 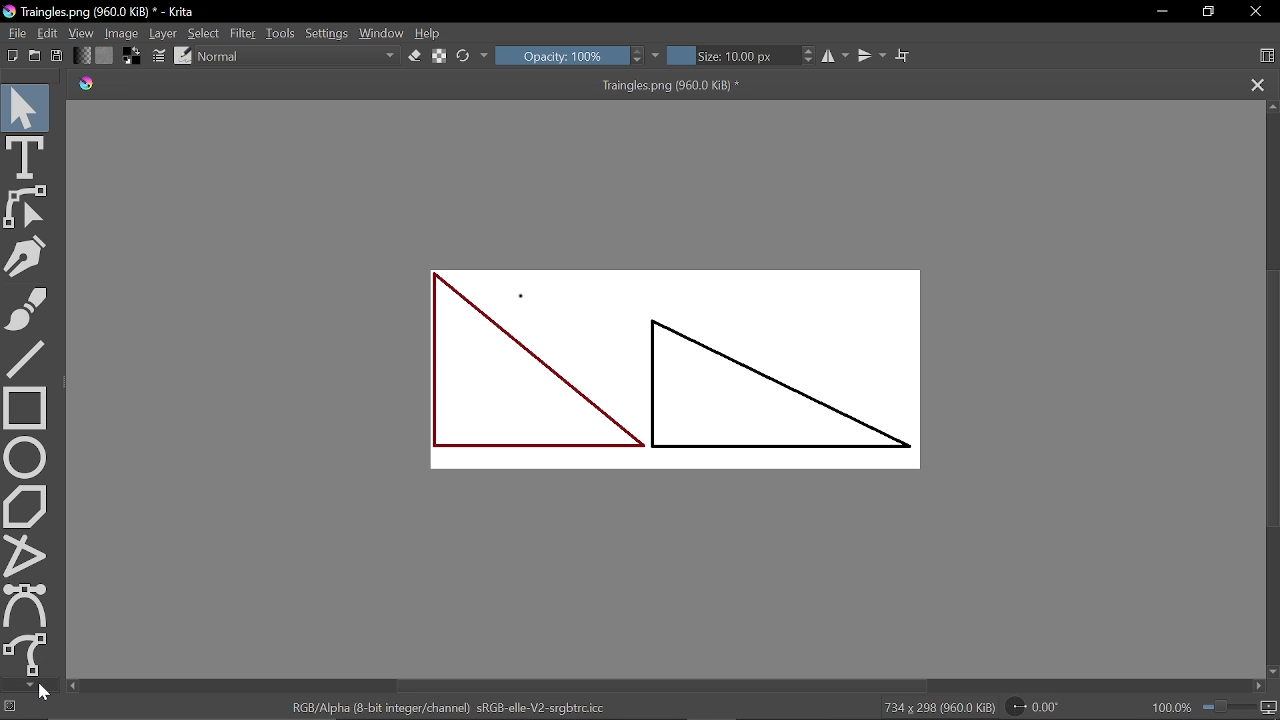 I want to click on Move left, so click(x=75, y=686).